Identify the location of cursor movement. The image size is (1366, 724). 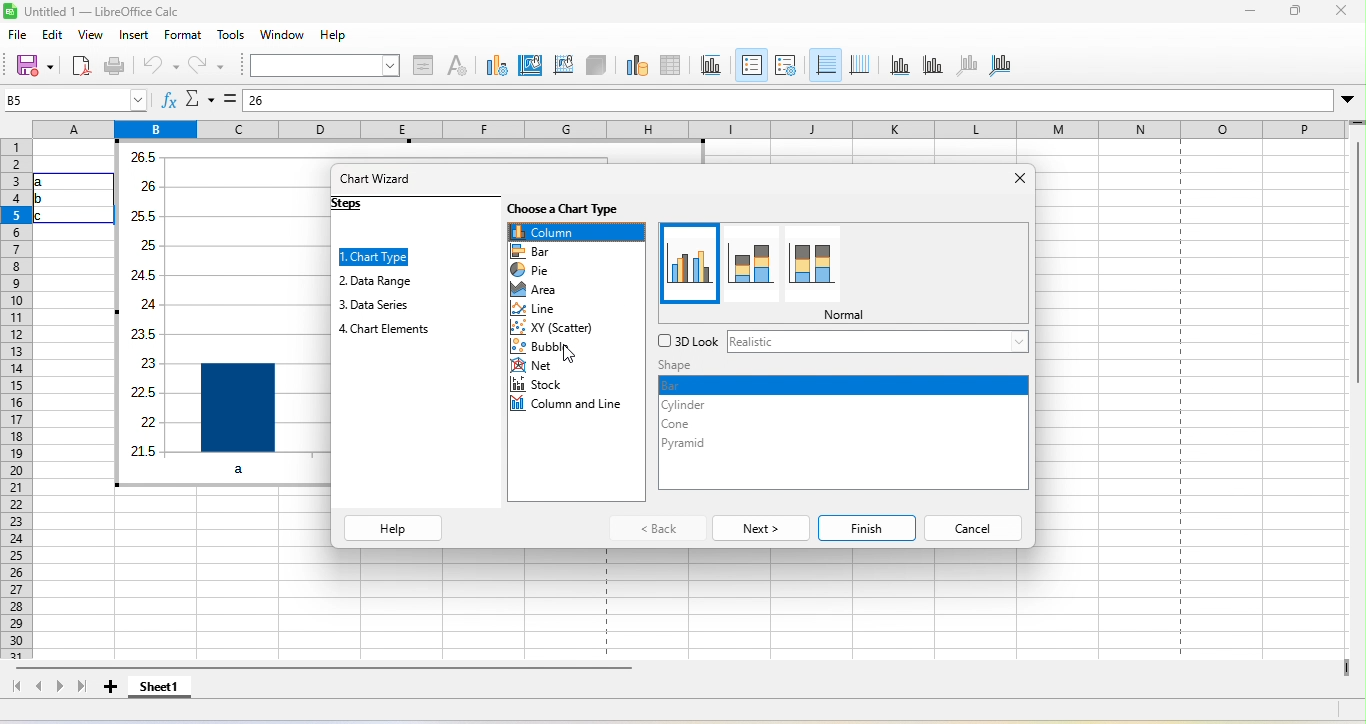
(569, 356).